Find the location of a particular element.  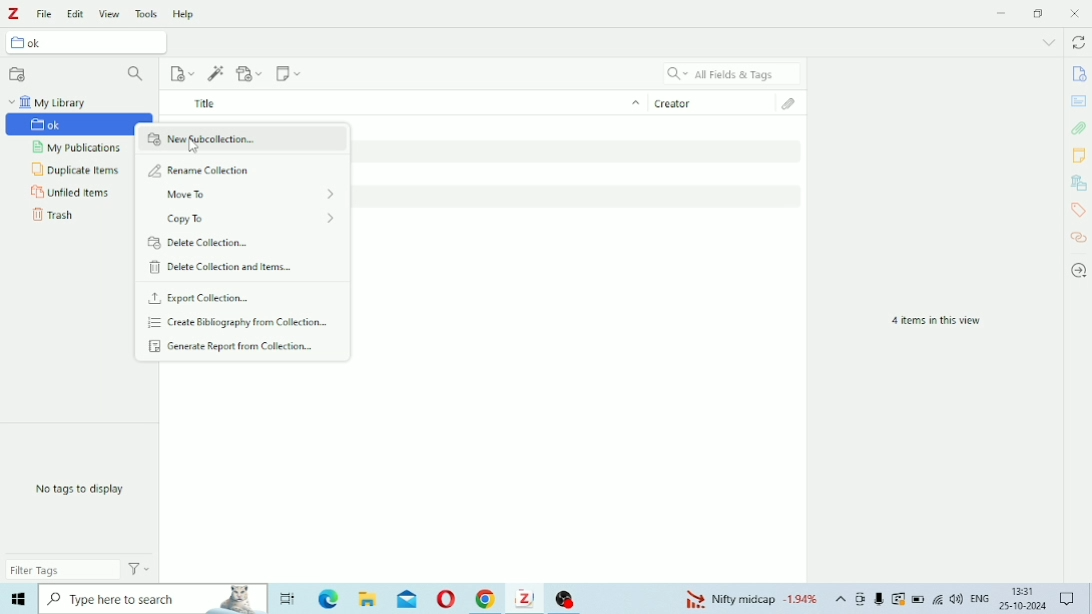

Google Chrome is located at coordinates (487, 599).